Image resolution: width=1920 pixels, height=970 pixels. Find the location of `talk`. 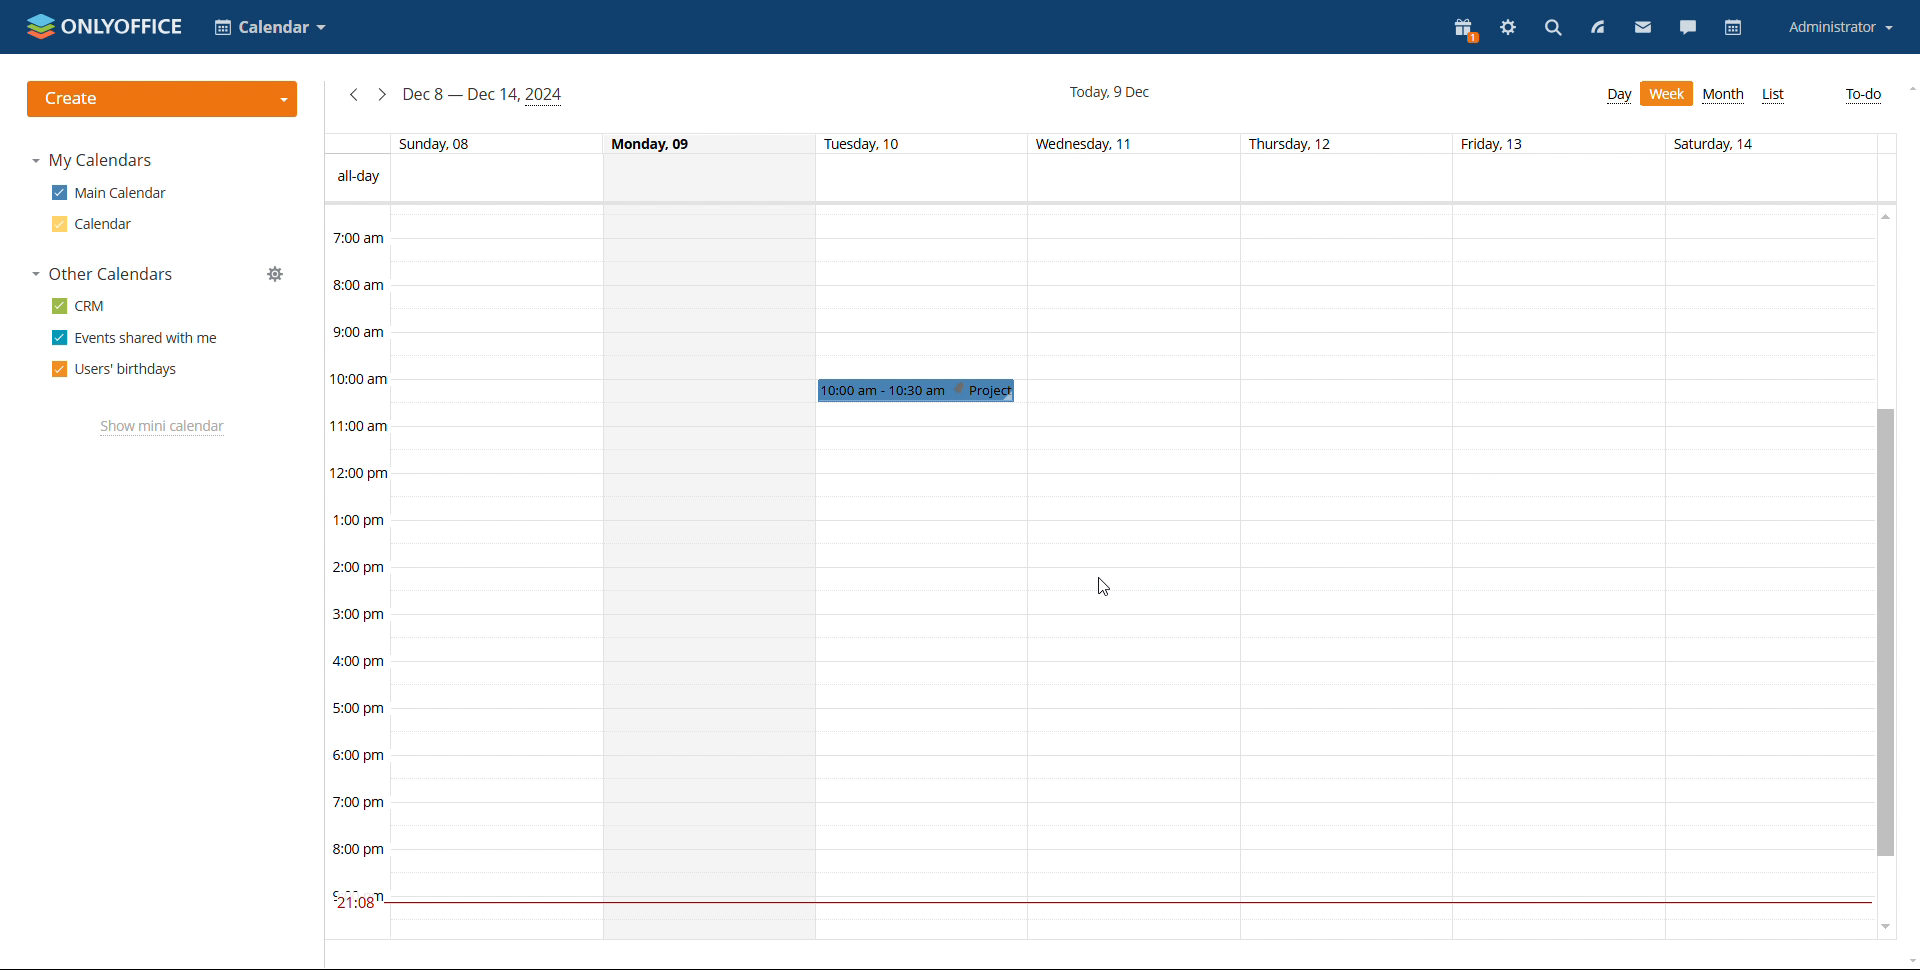

talk is located at coordinates (1686, 29).